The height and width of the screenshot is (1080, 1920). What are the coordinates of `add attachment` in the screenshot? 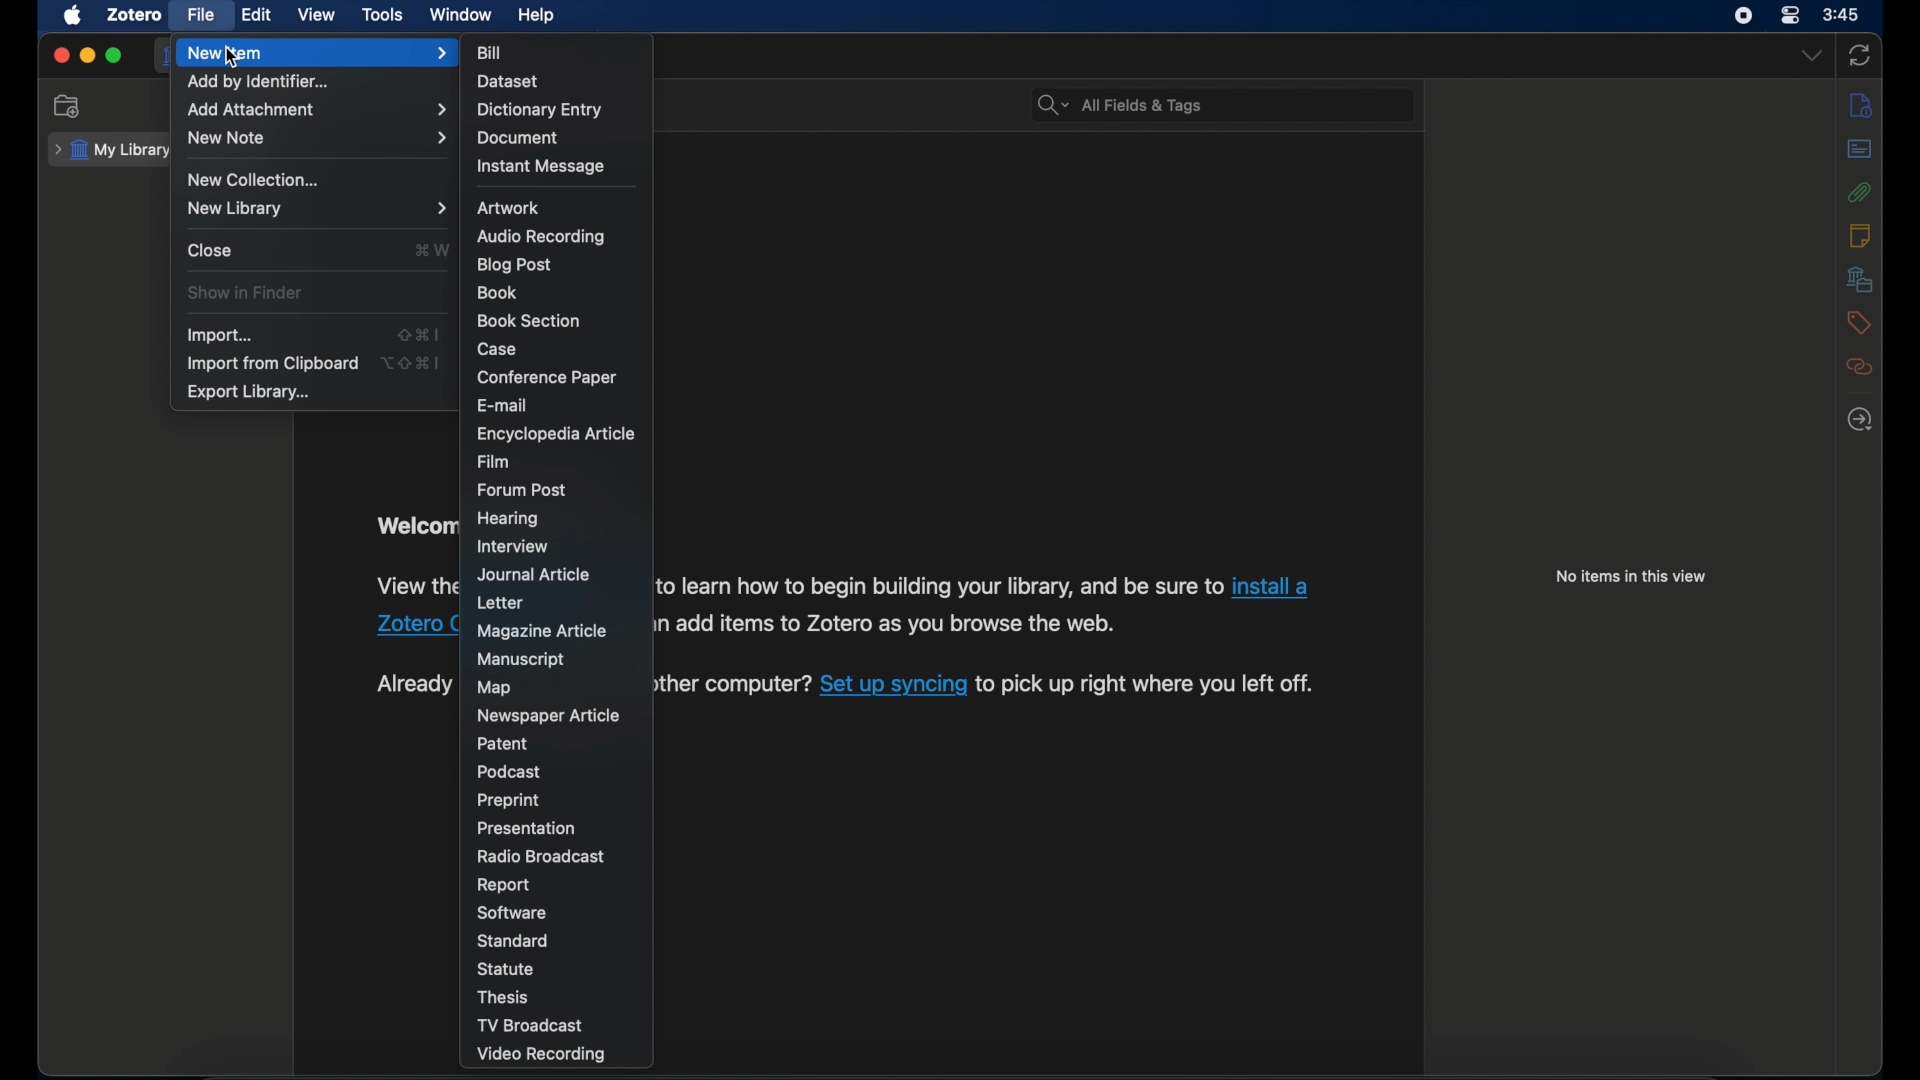 It's located at (317, 110).